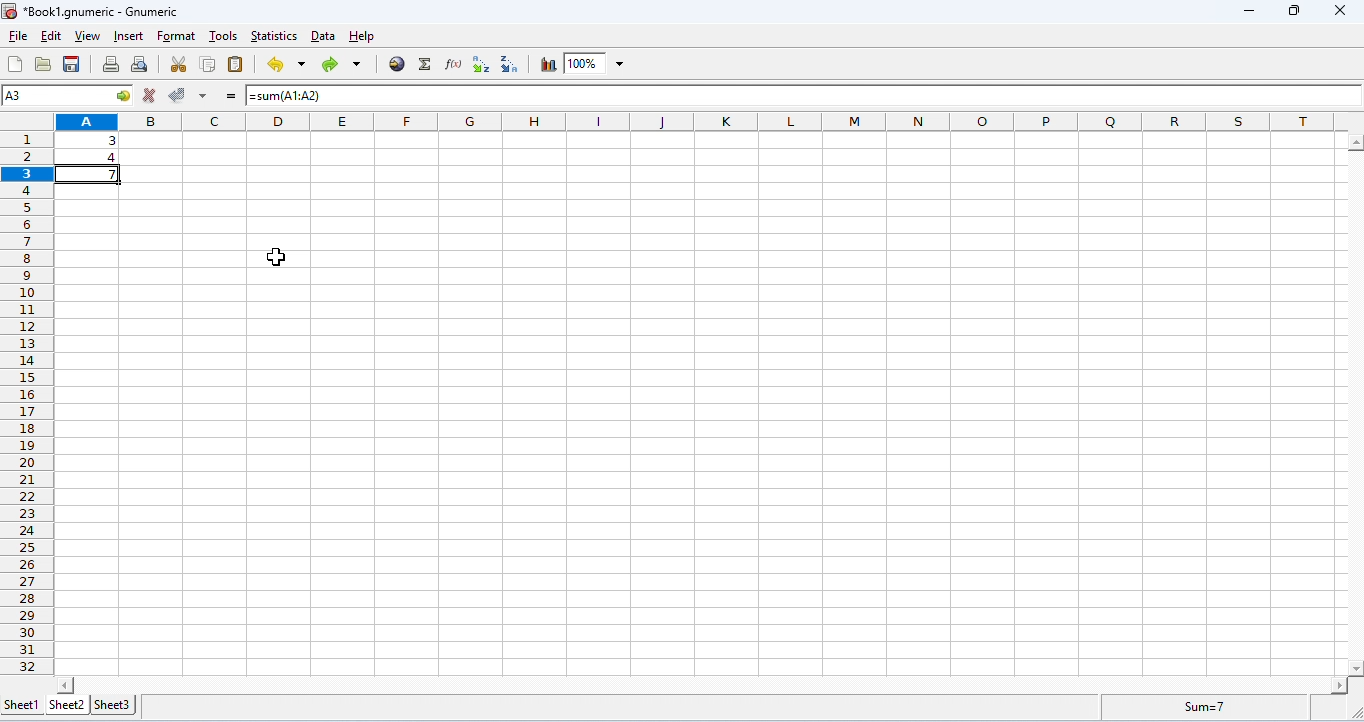 The height and width of the screenshot is (722, 1364). I want to click on space for horizontal column, so click(701, 684).